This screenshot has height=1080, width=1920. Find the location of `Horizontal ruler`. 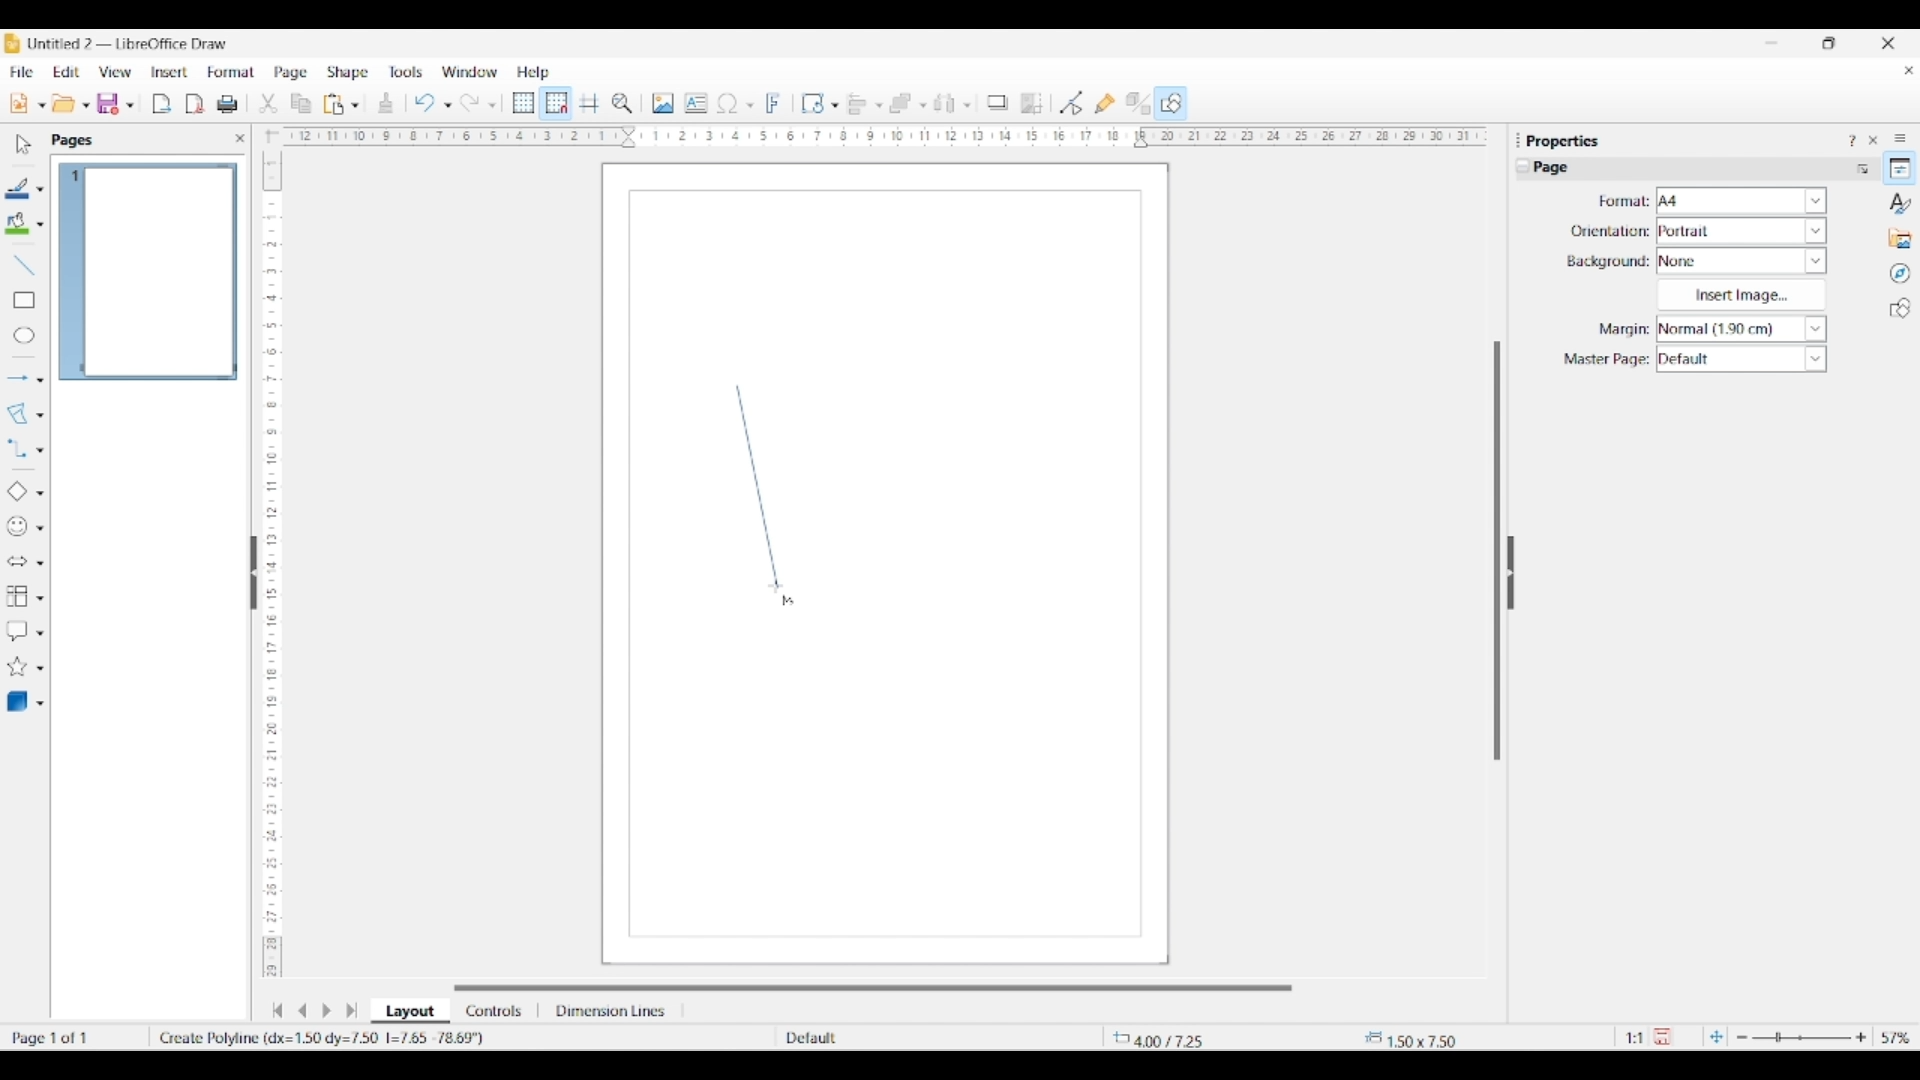

Horizontal ruler is located at coordinates (878, 136).